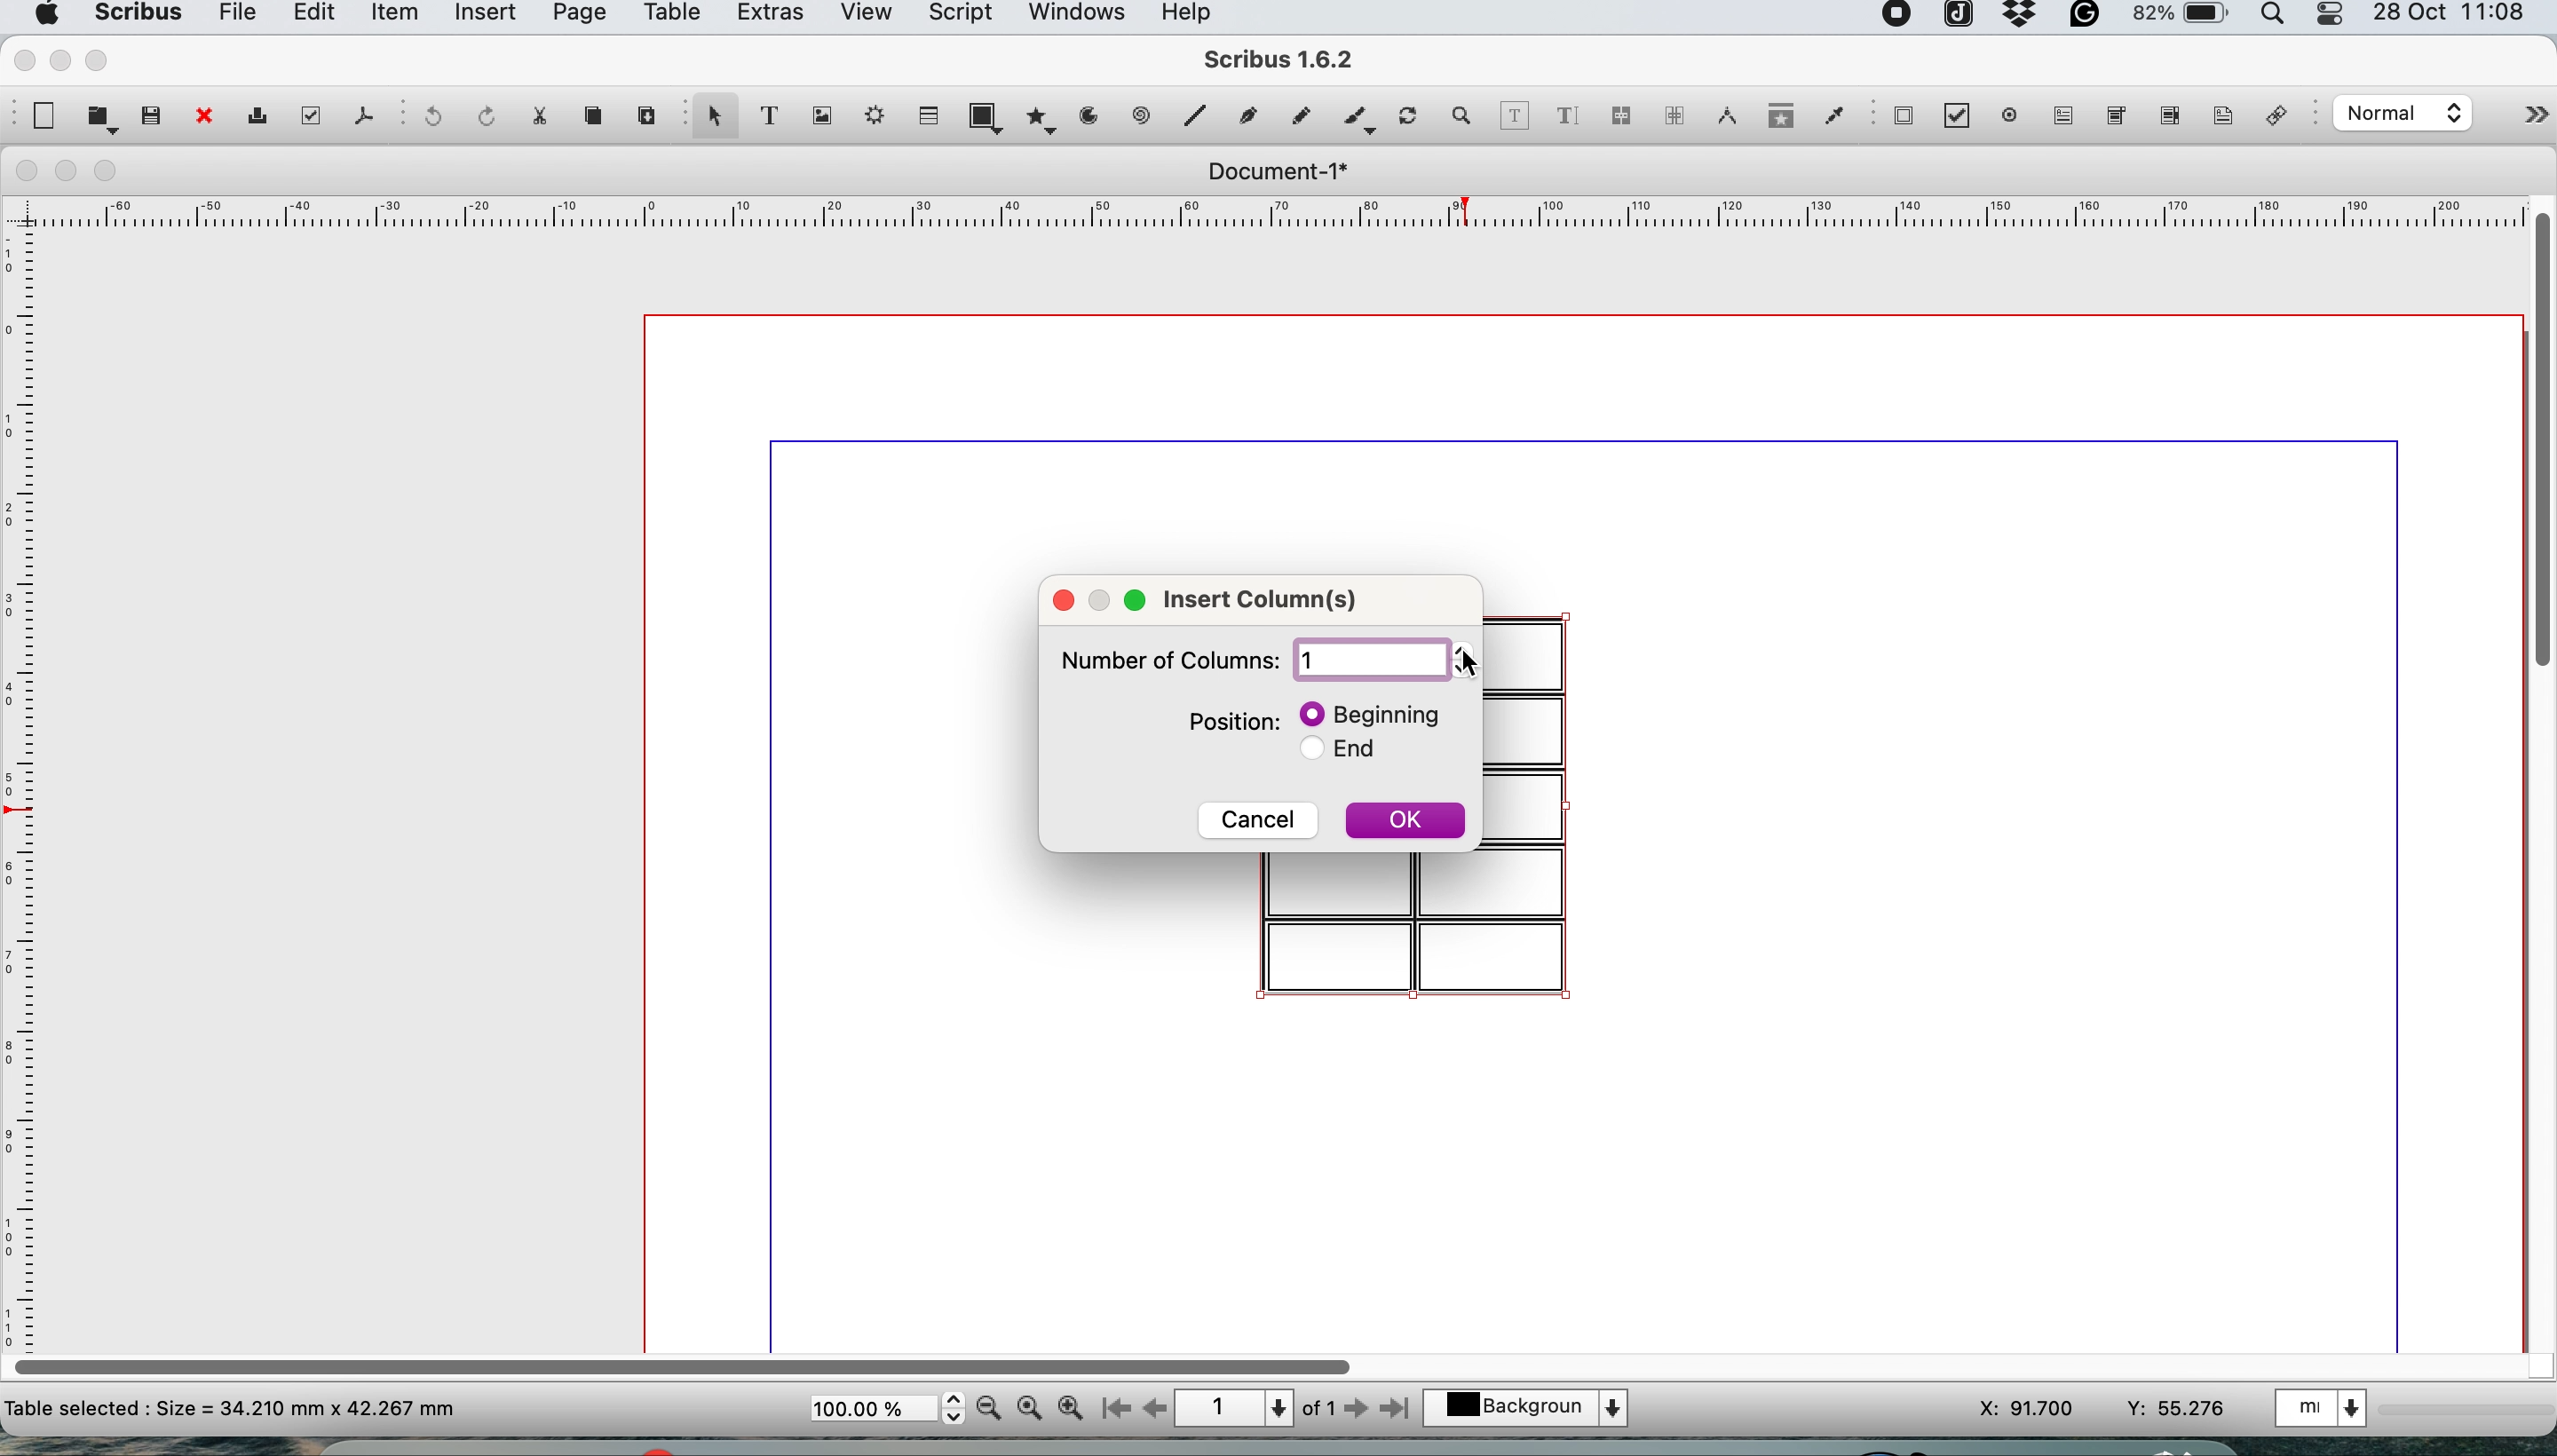  What do you see at coordinates (1113, 1411) in the screenshot?
I see `go to first page` at bounding box center [1113, 1411].